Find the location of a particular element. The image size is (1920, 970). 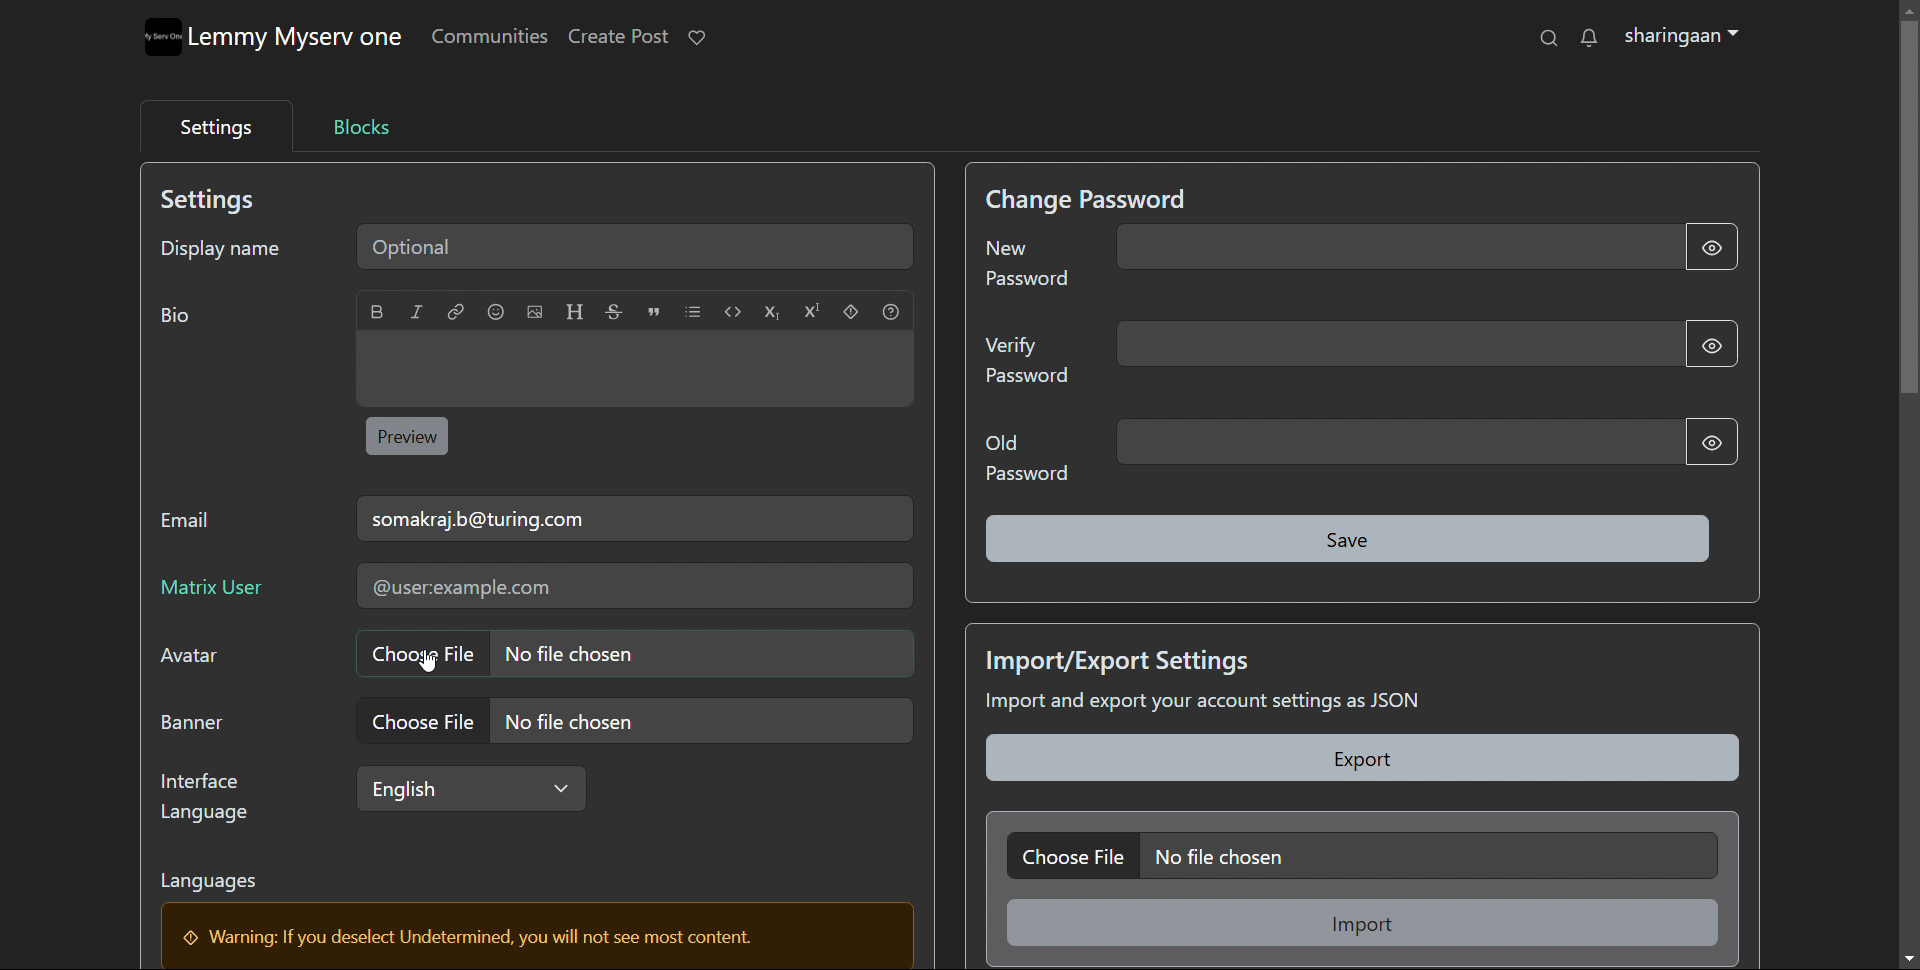

Change Password is located at coordinates (1092, 198).